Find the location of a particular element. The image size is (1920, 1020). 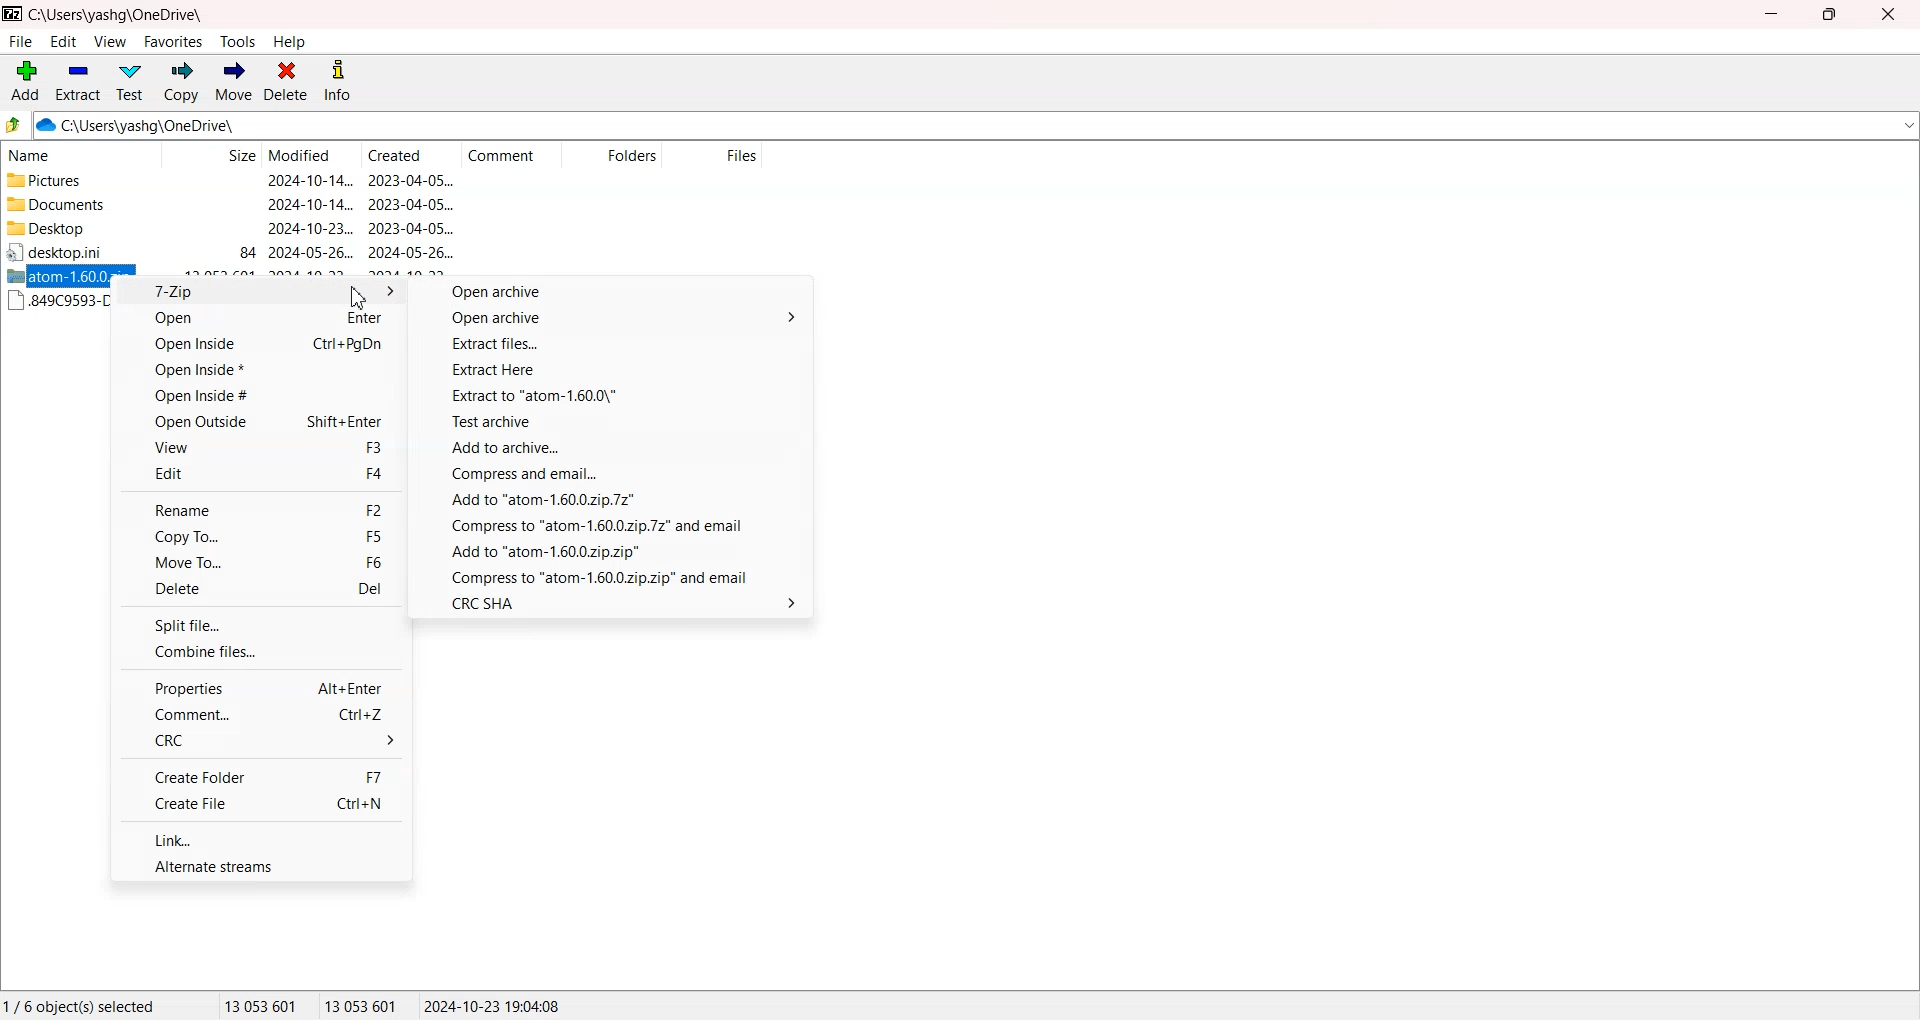

Open Inside# is located at coordinates (259, 394).